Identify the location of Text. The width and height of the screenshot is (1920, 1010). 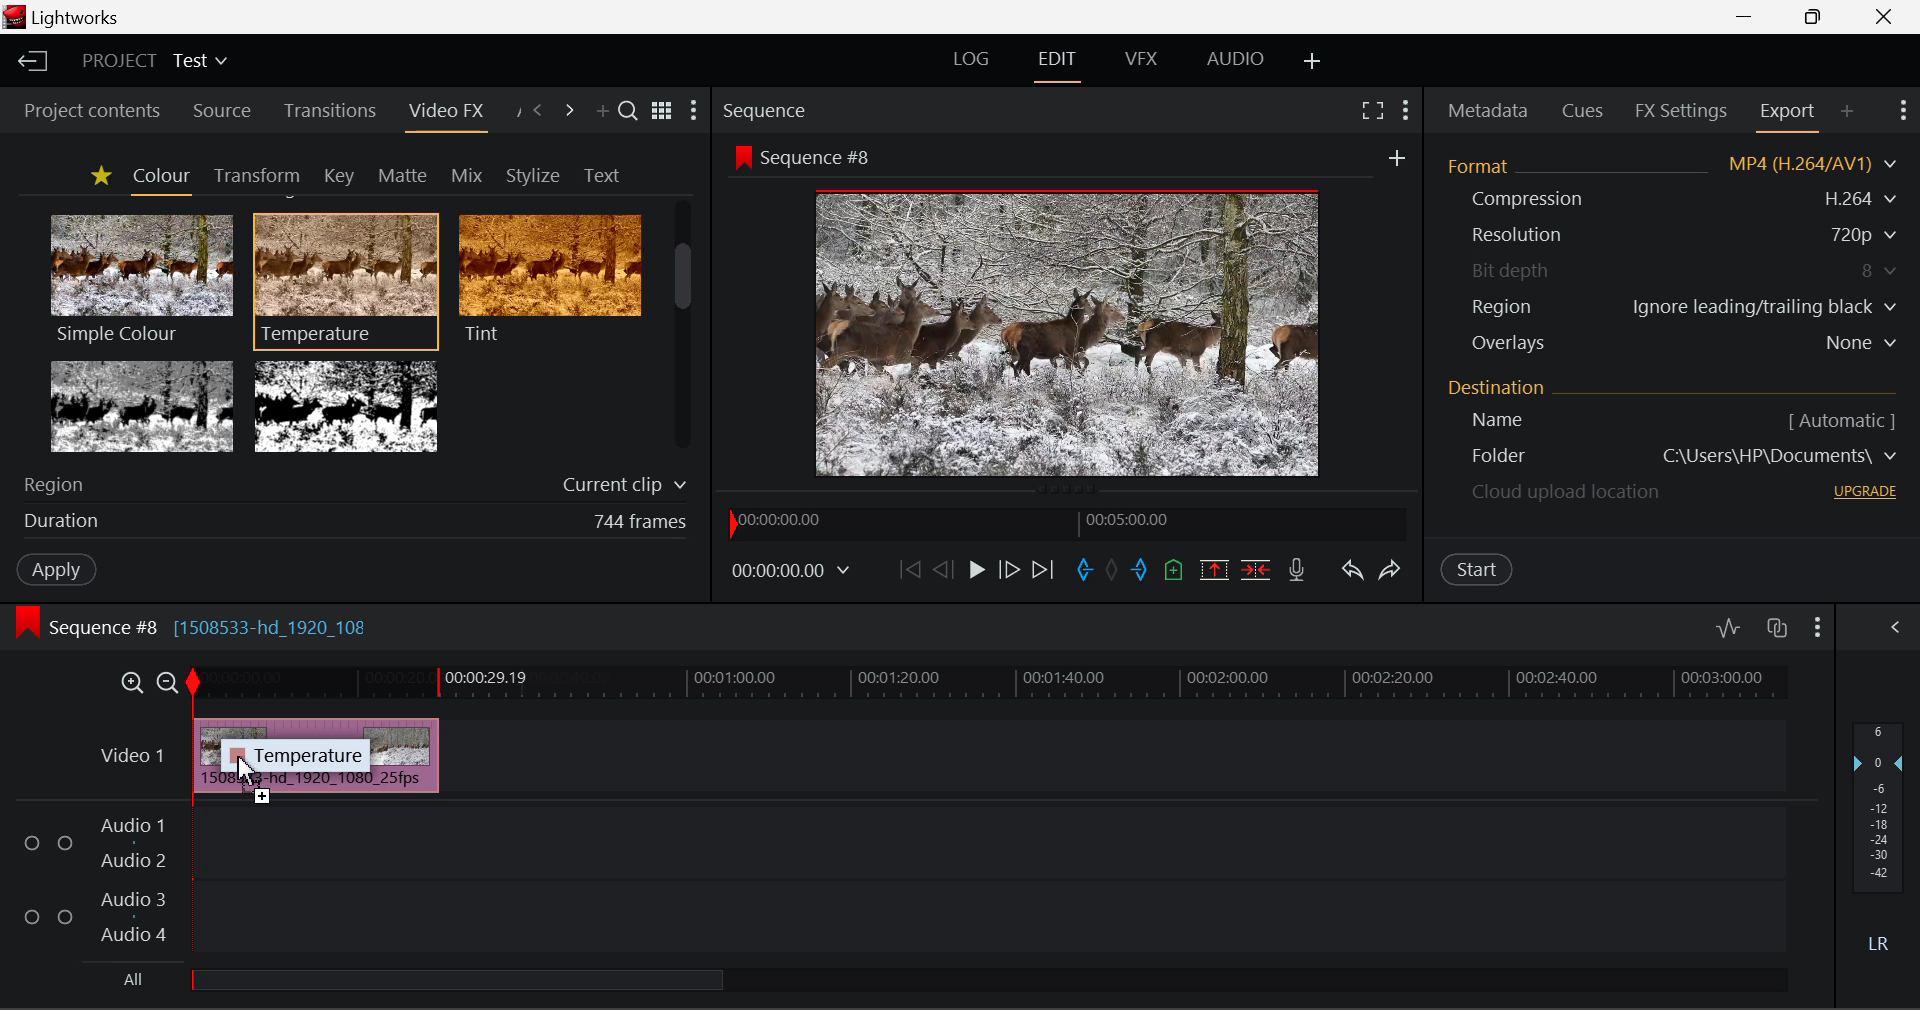
(598, 174).